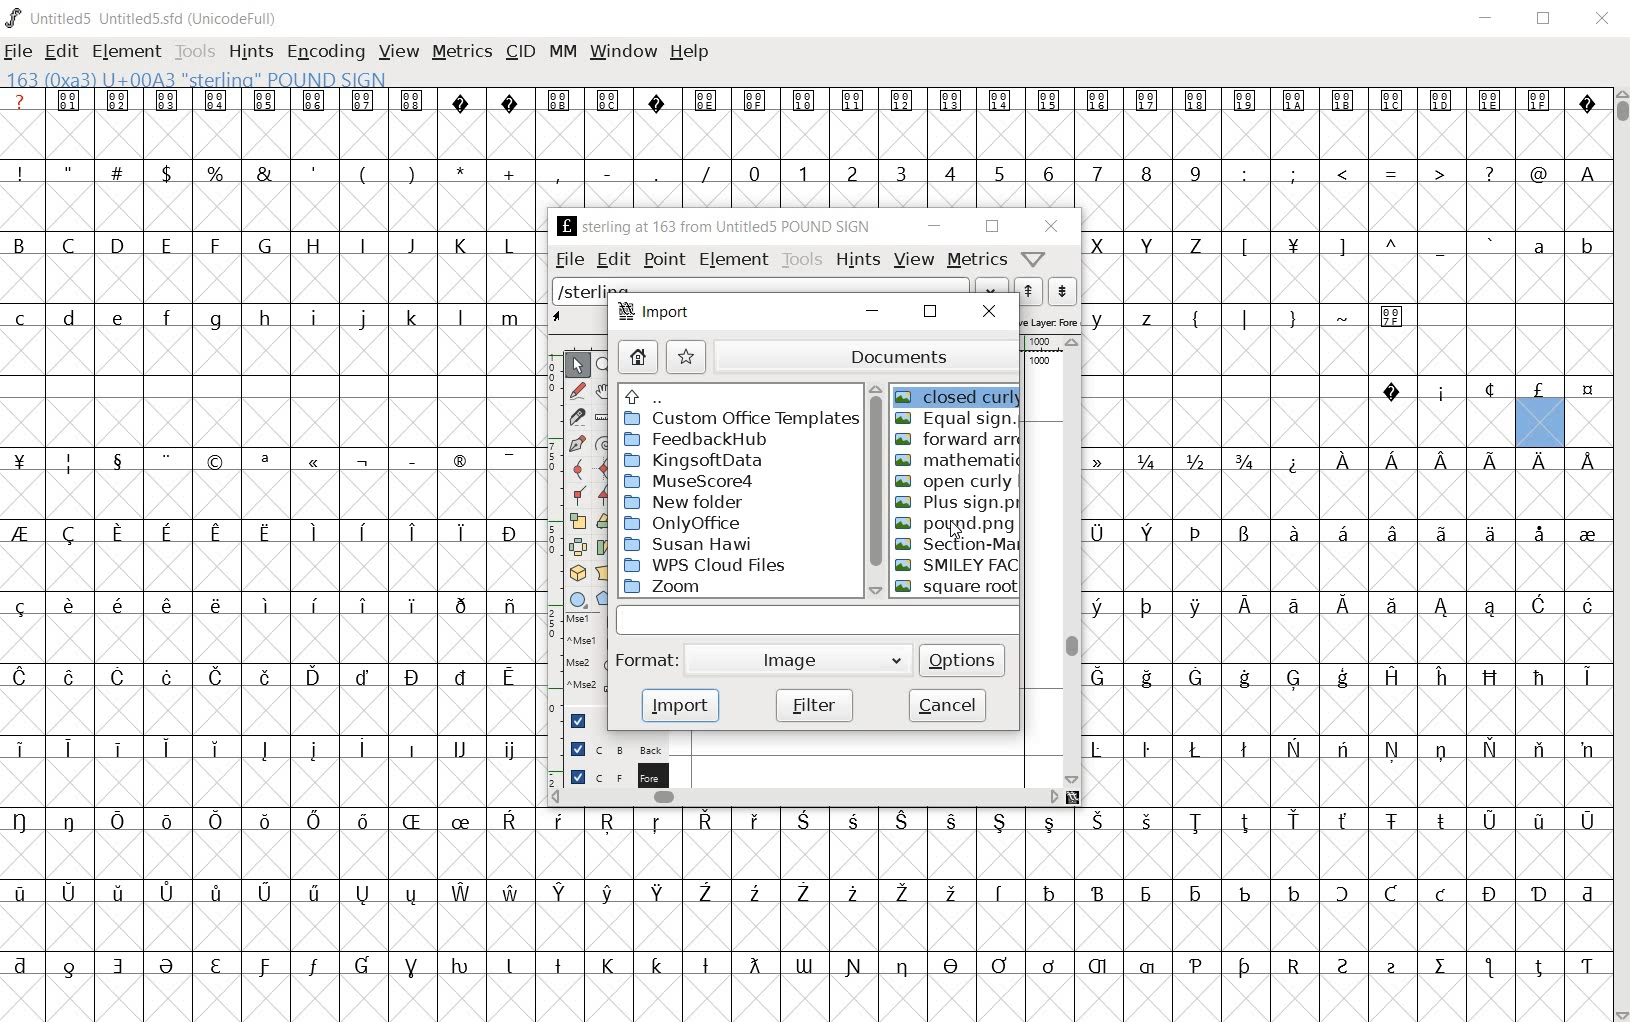 The image size is (1630, 1022). I want to click on Symbol, so click(1003, 101).